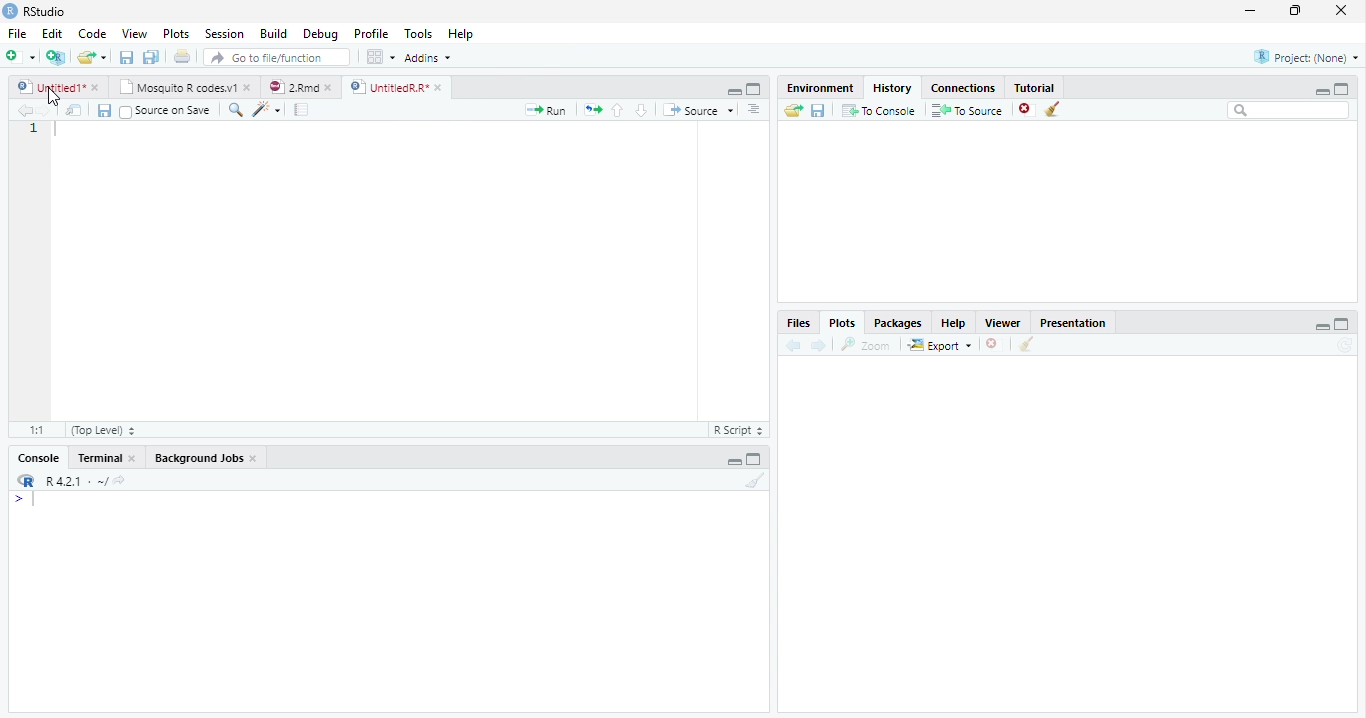  What do you see at coordinates (756, 460) in the screenshot?
I see `Maximize` at bounding box center [756, 460].